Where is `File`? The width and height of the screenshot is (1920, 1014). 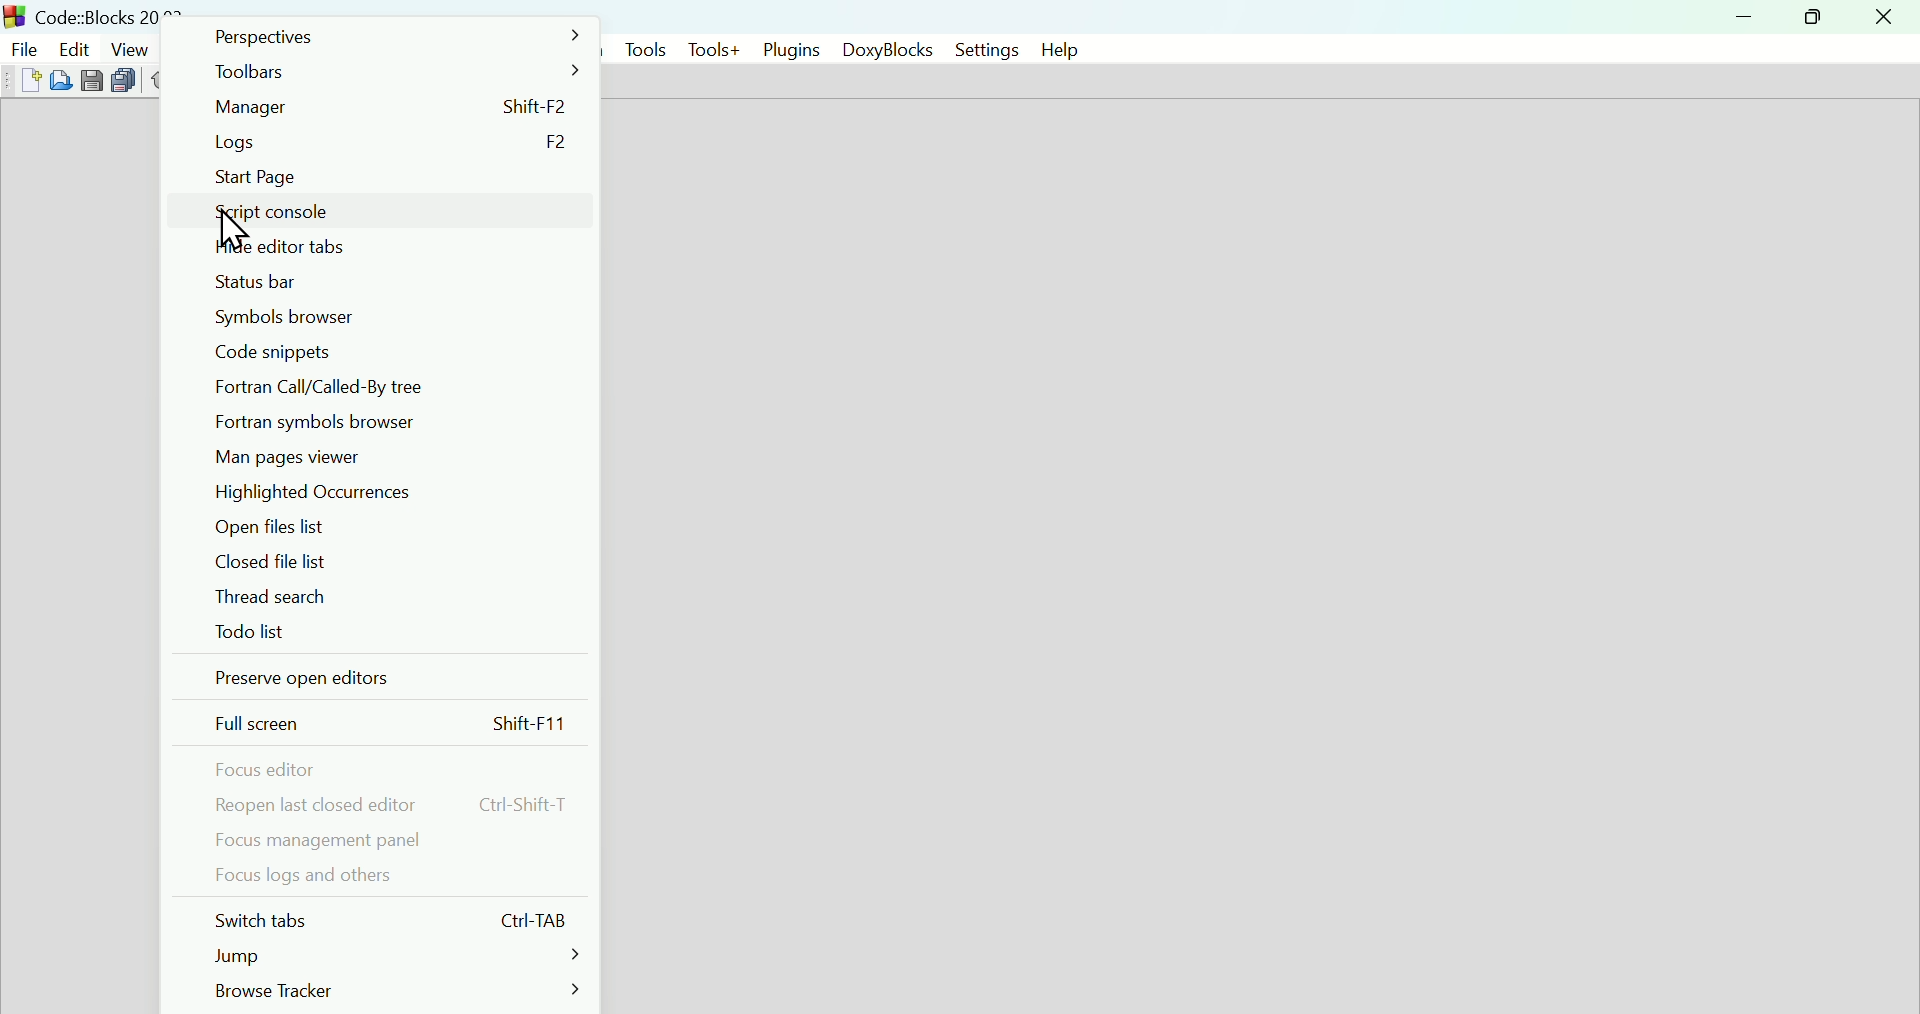
File is located at coordinates (22, 46).